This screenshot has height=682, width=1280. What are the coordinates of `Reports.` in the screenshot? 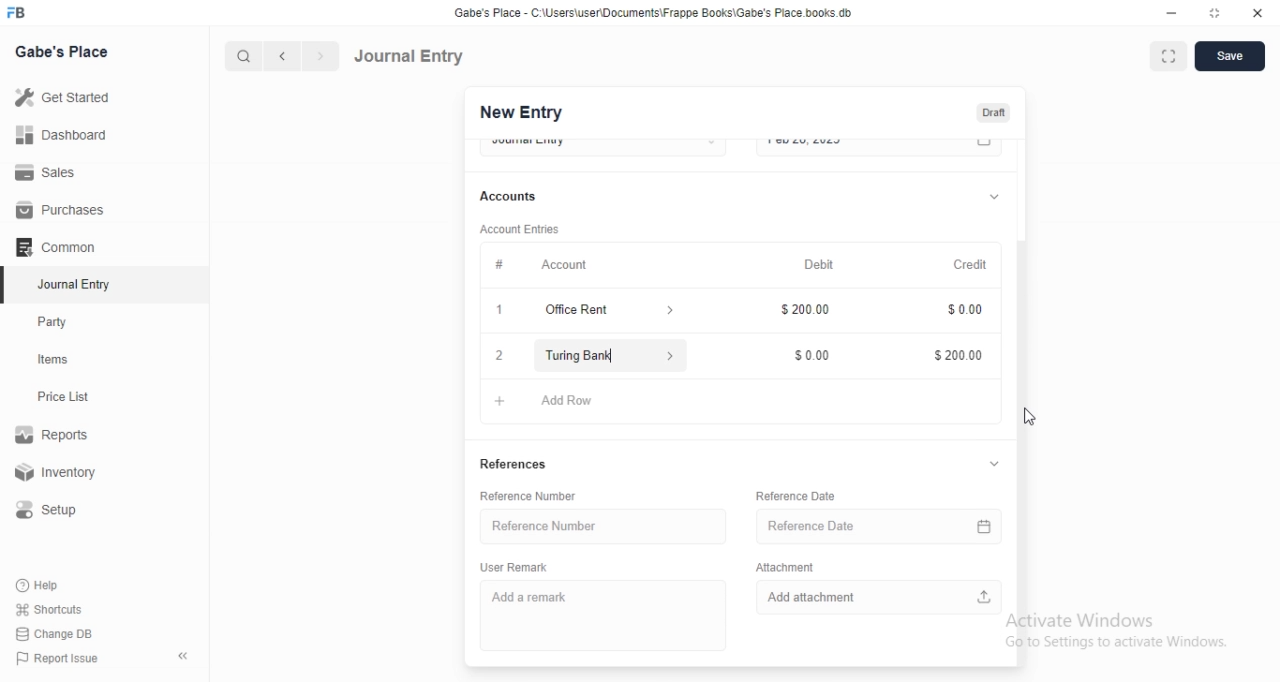 It's located at (55, 438).